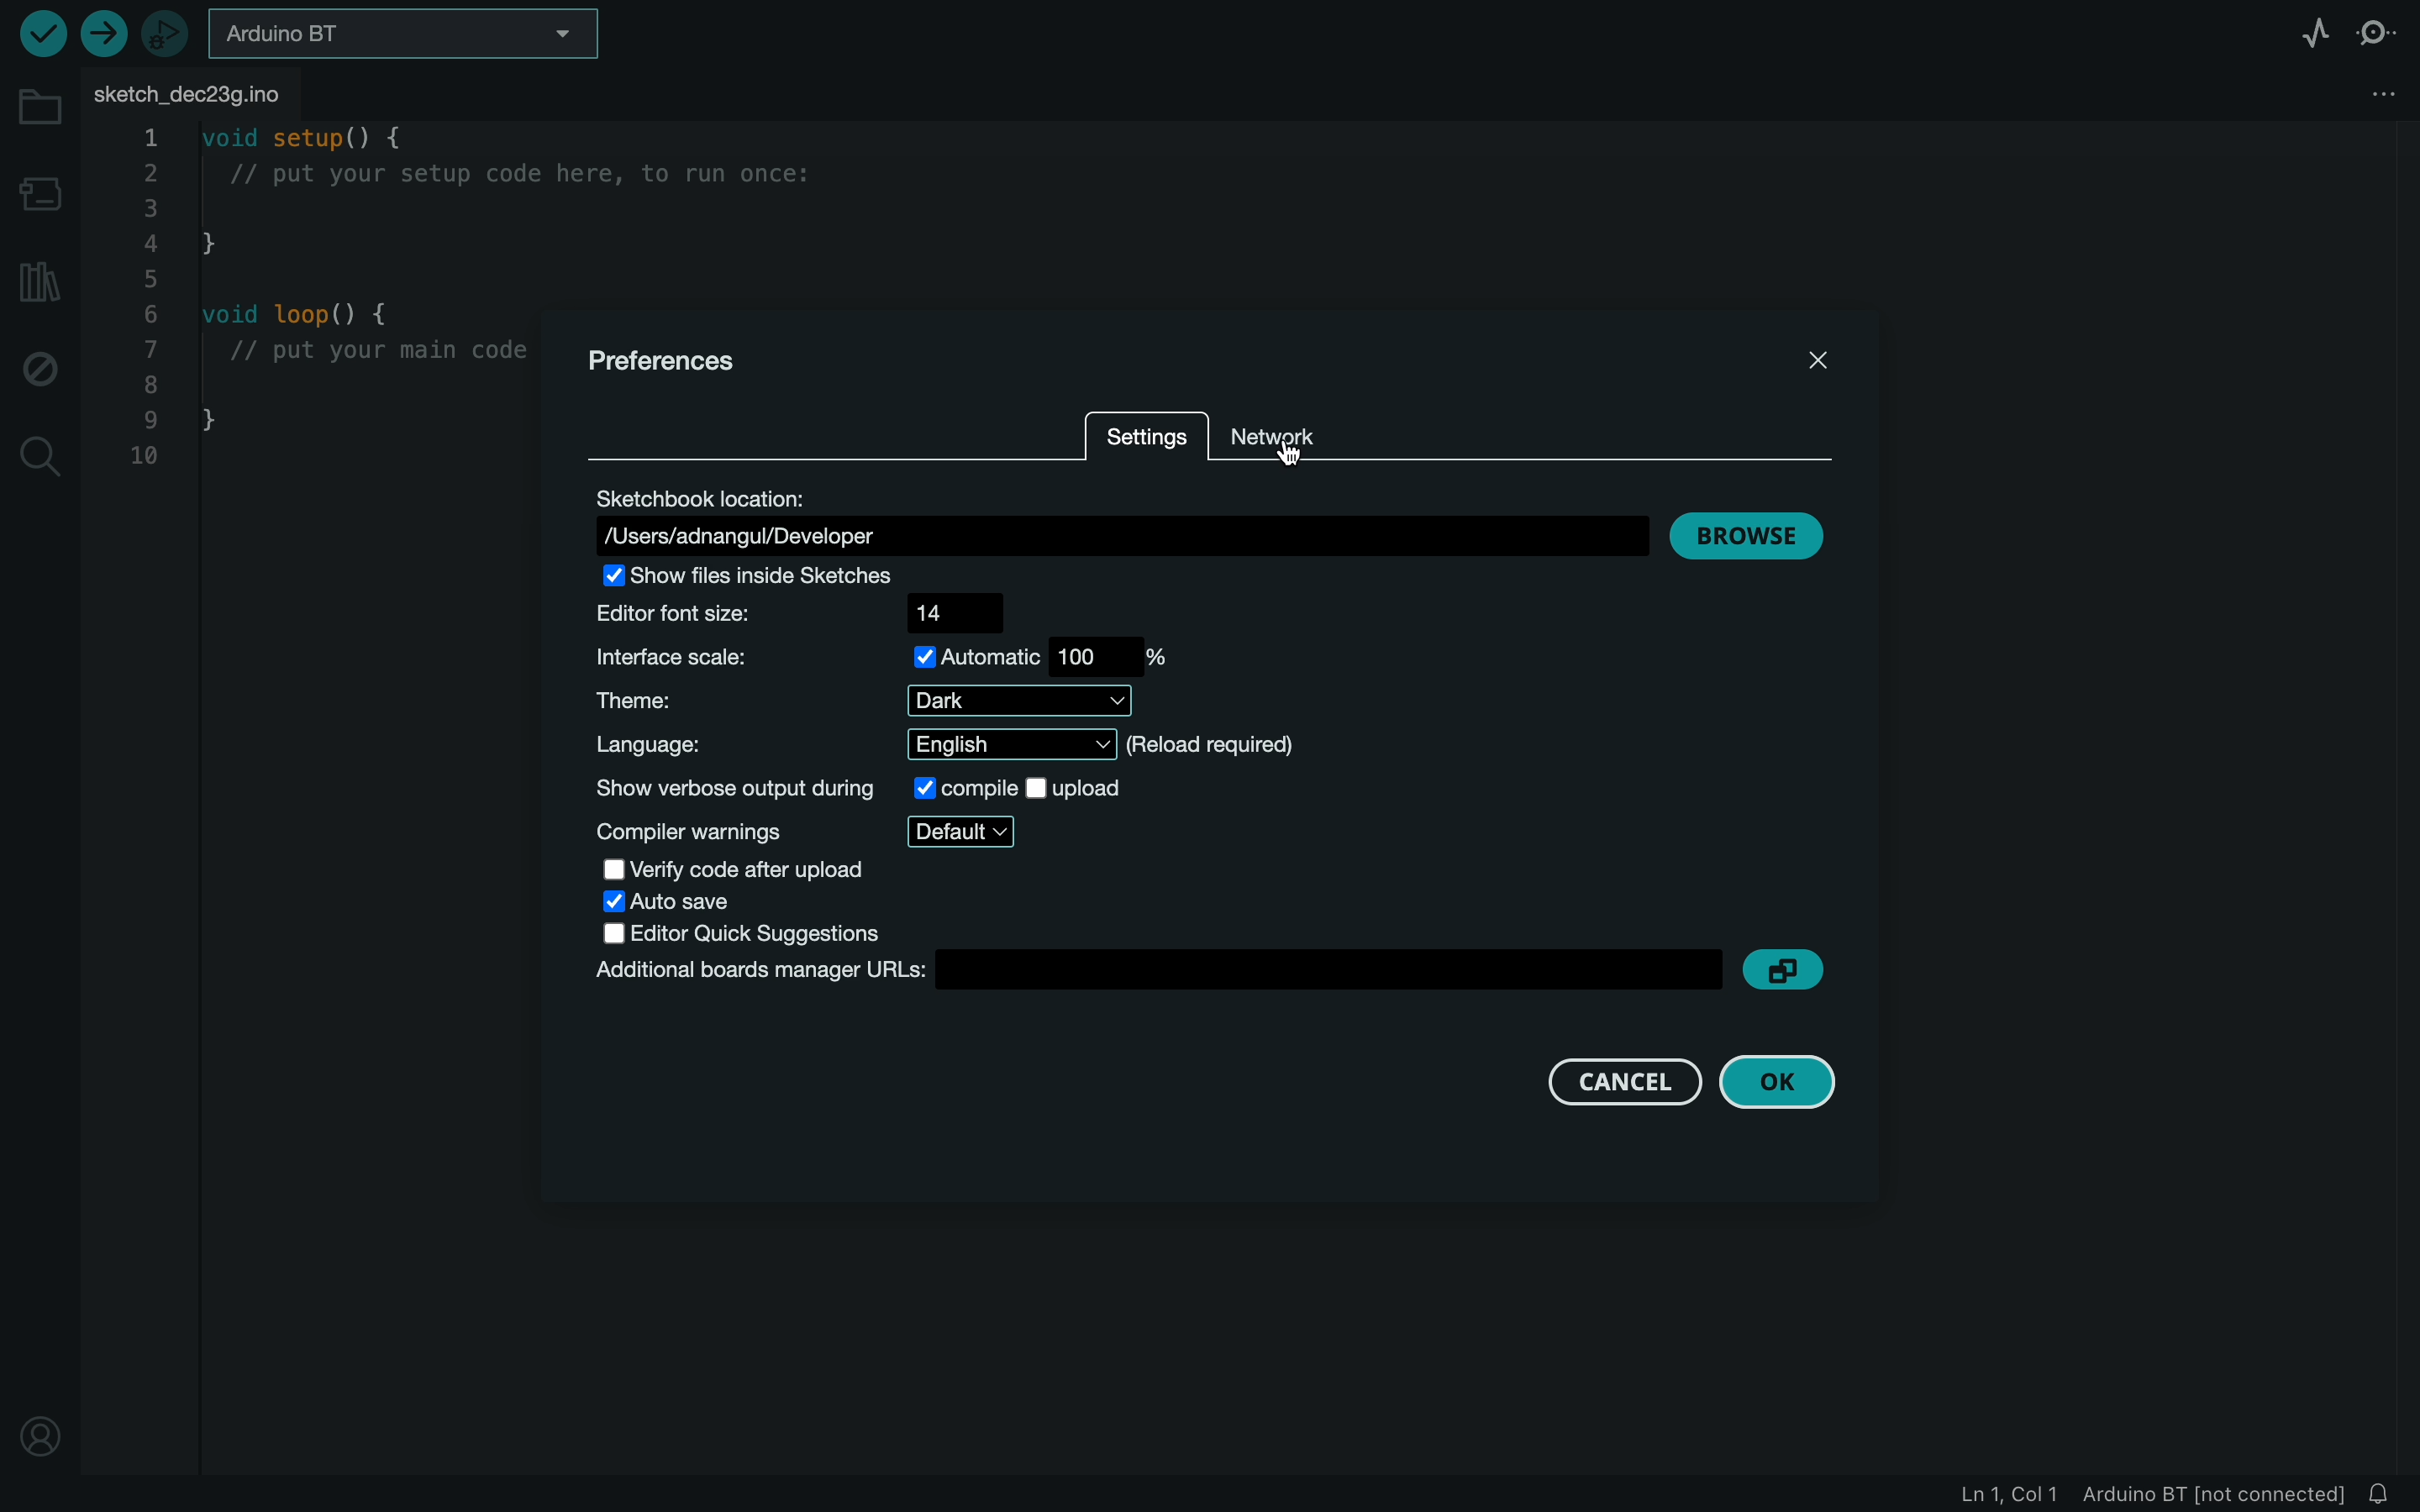  I want to click on board manager, so click(43, 198).